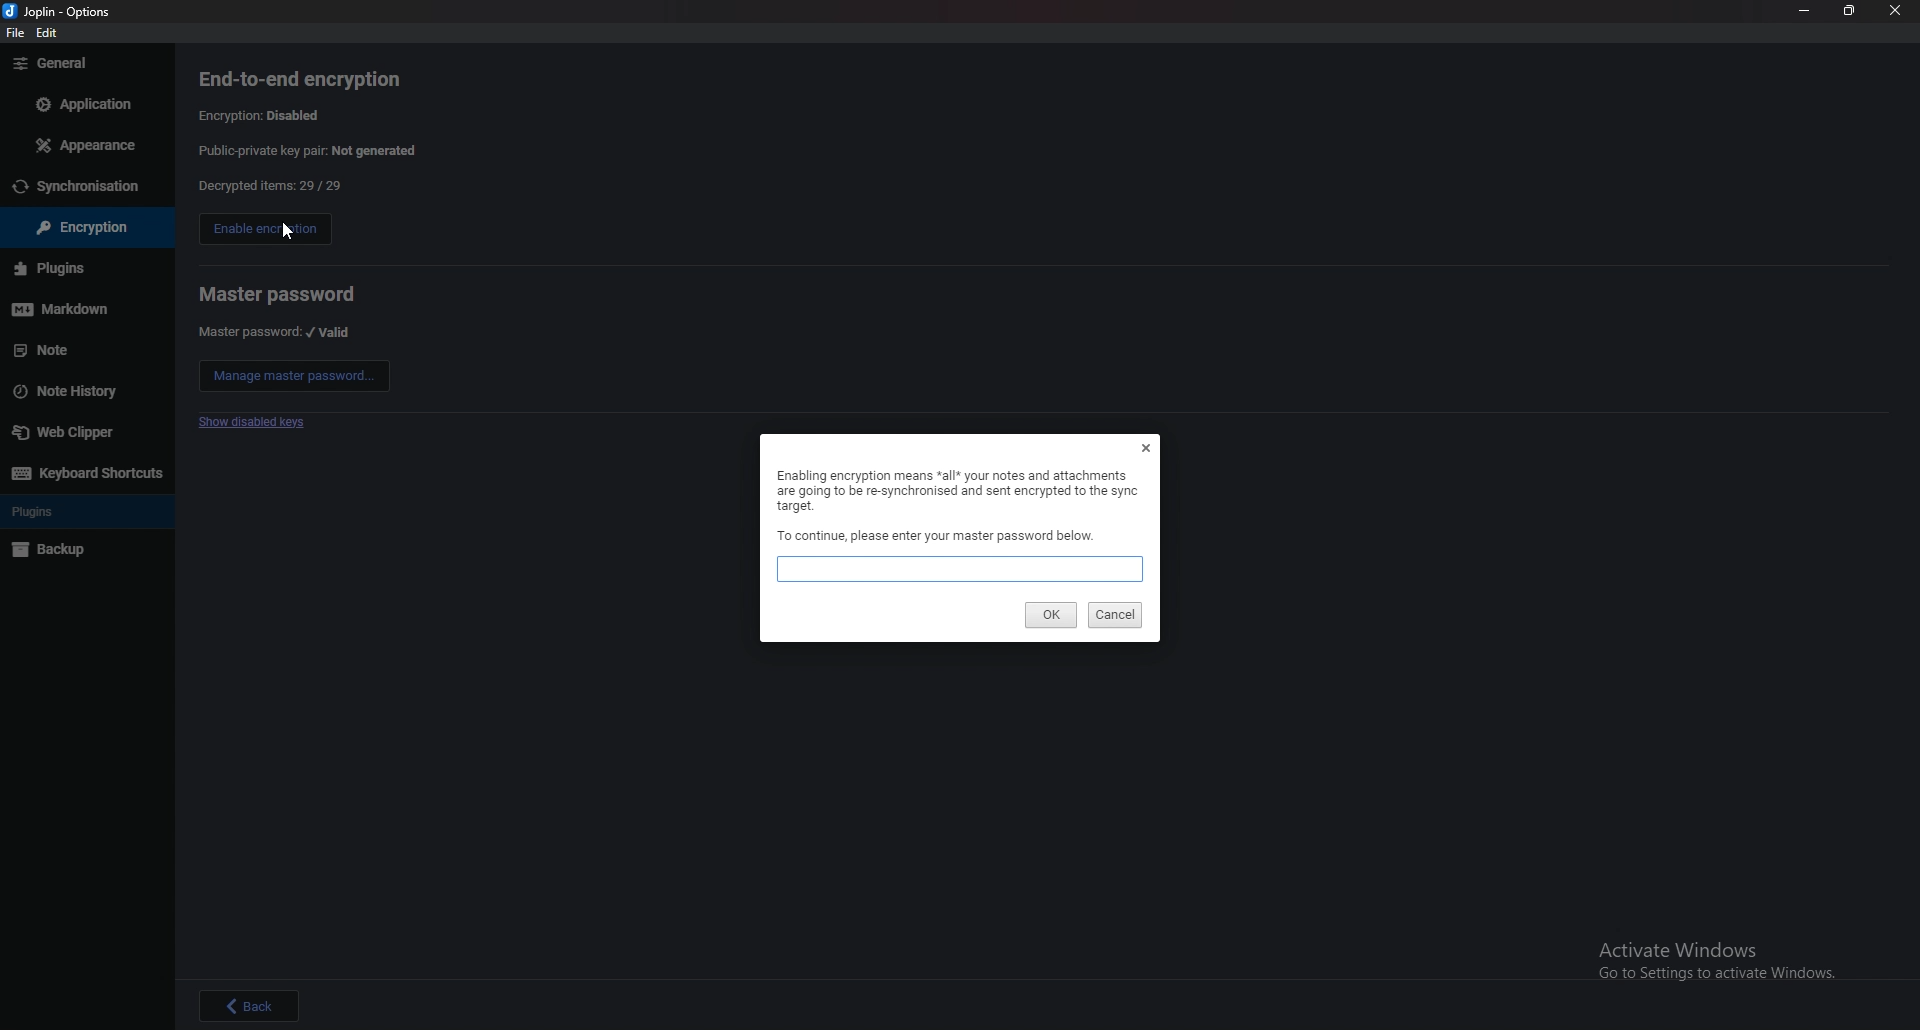  What do you see at coordinates (265, 115) in the screenshot?
I see `encryption disabled` at bounding box center [265, 115].